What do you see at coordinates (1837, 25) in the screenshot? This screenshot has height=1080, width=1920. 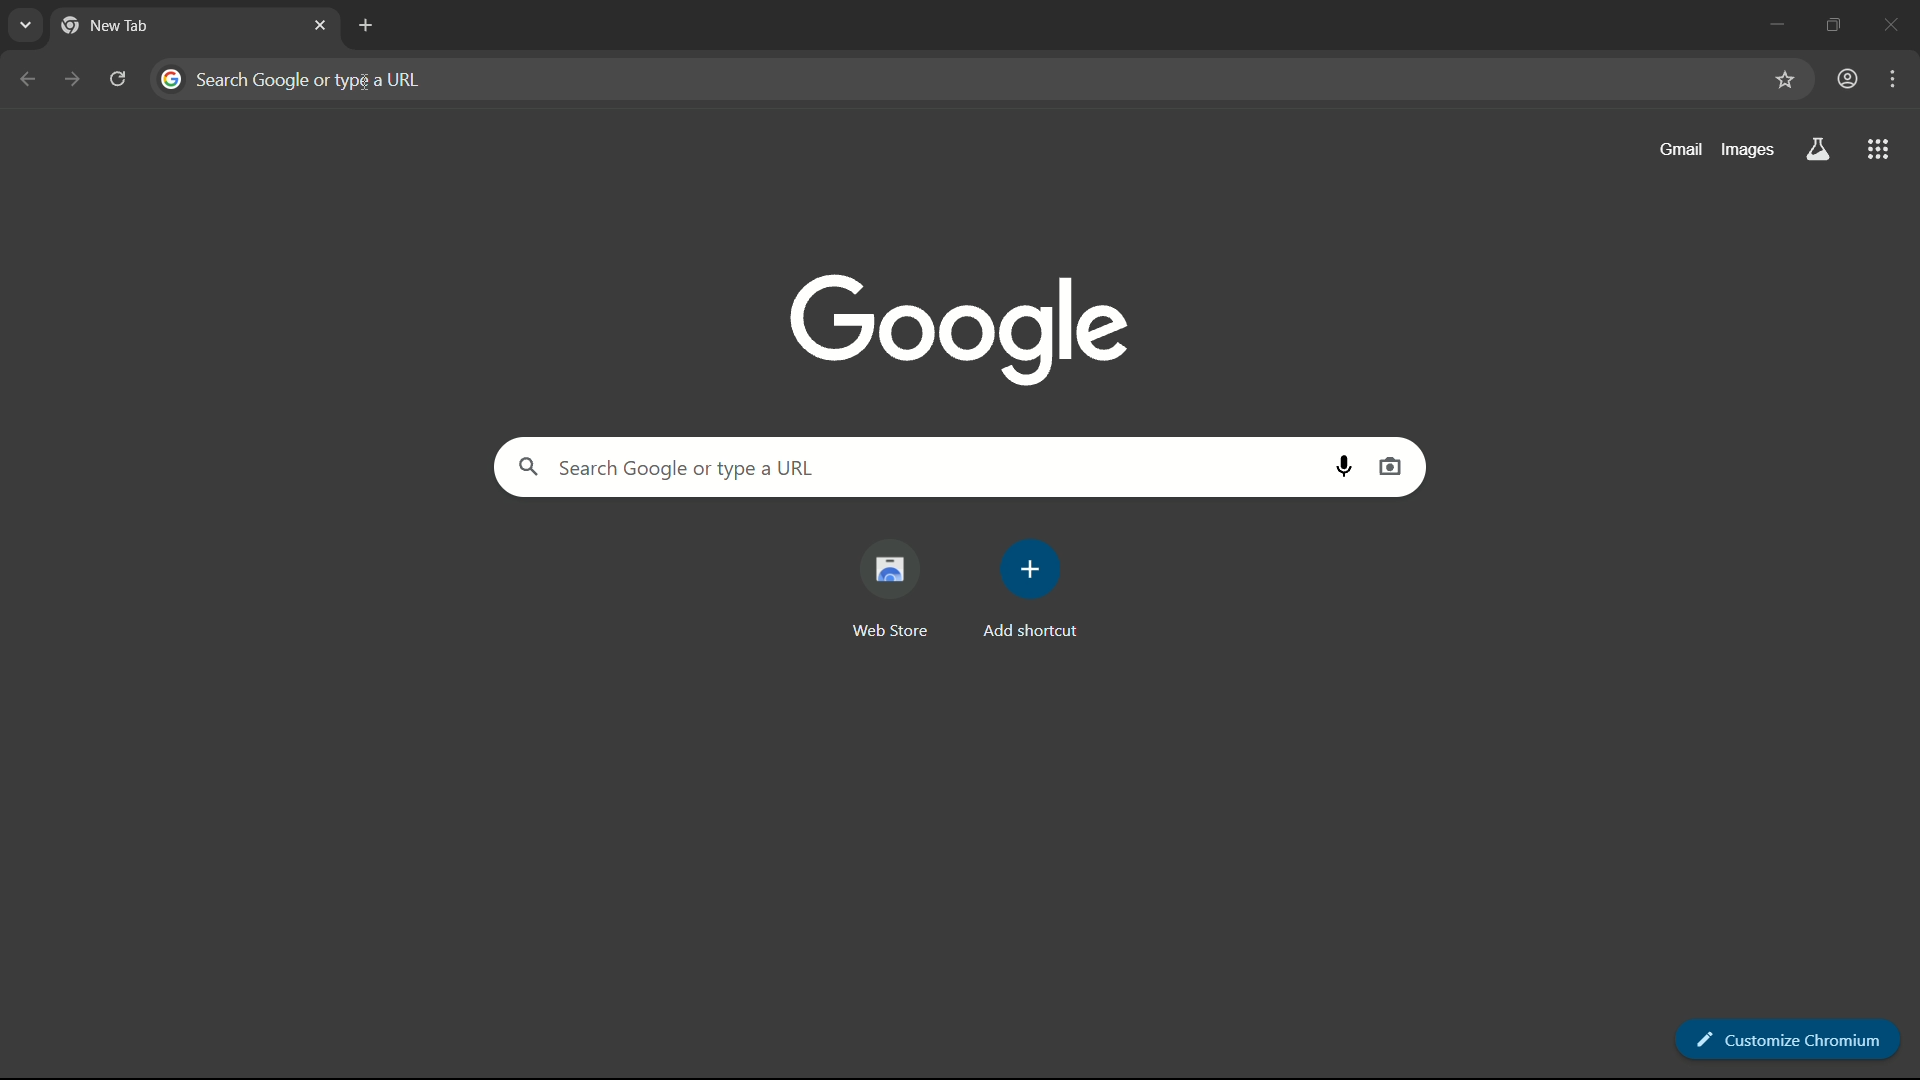 I see `maximize or restore` at bounding box center [1837, 25].